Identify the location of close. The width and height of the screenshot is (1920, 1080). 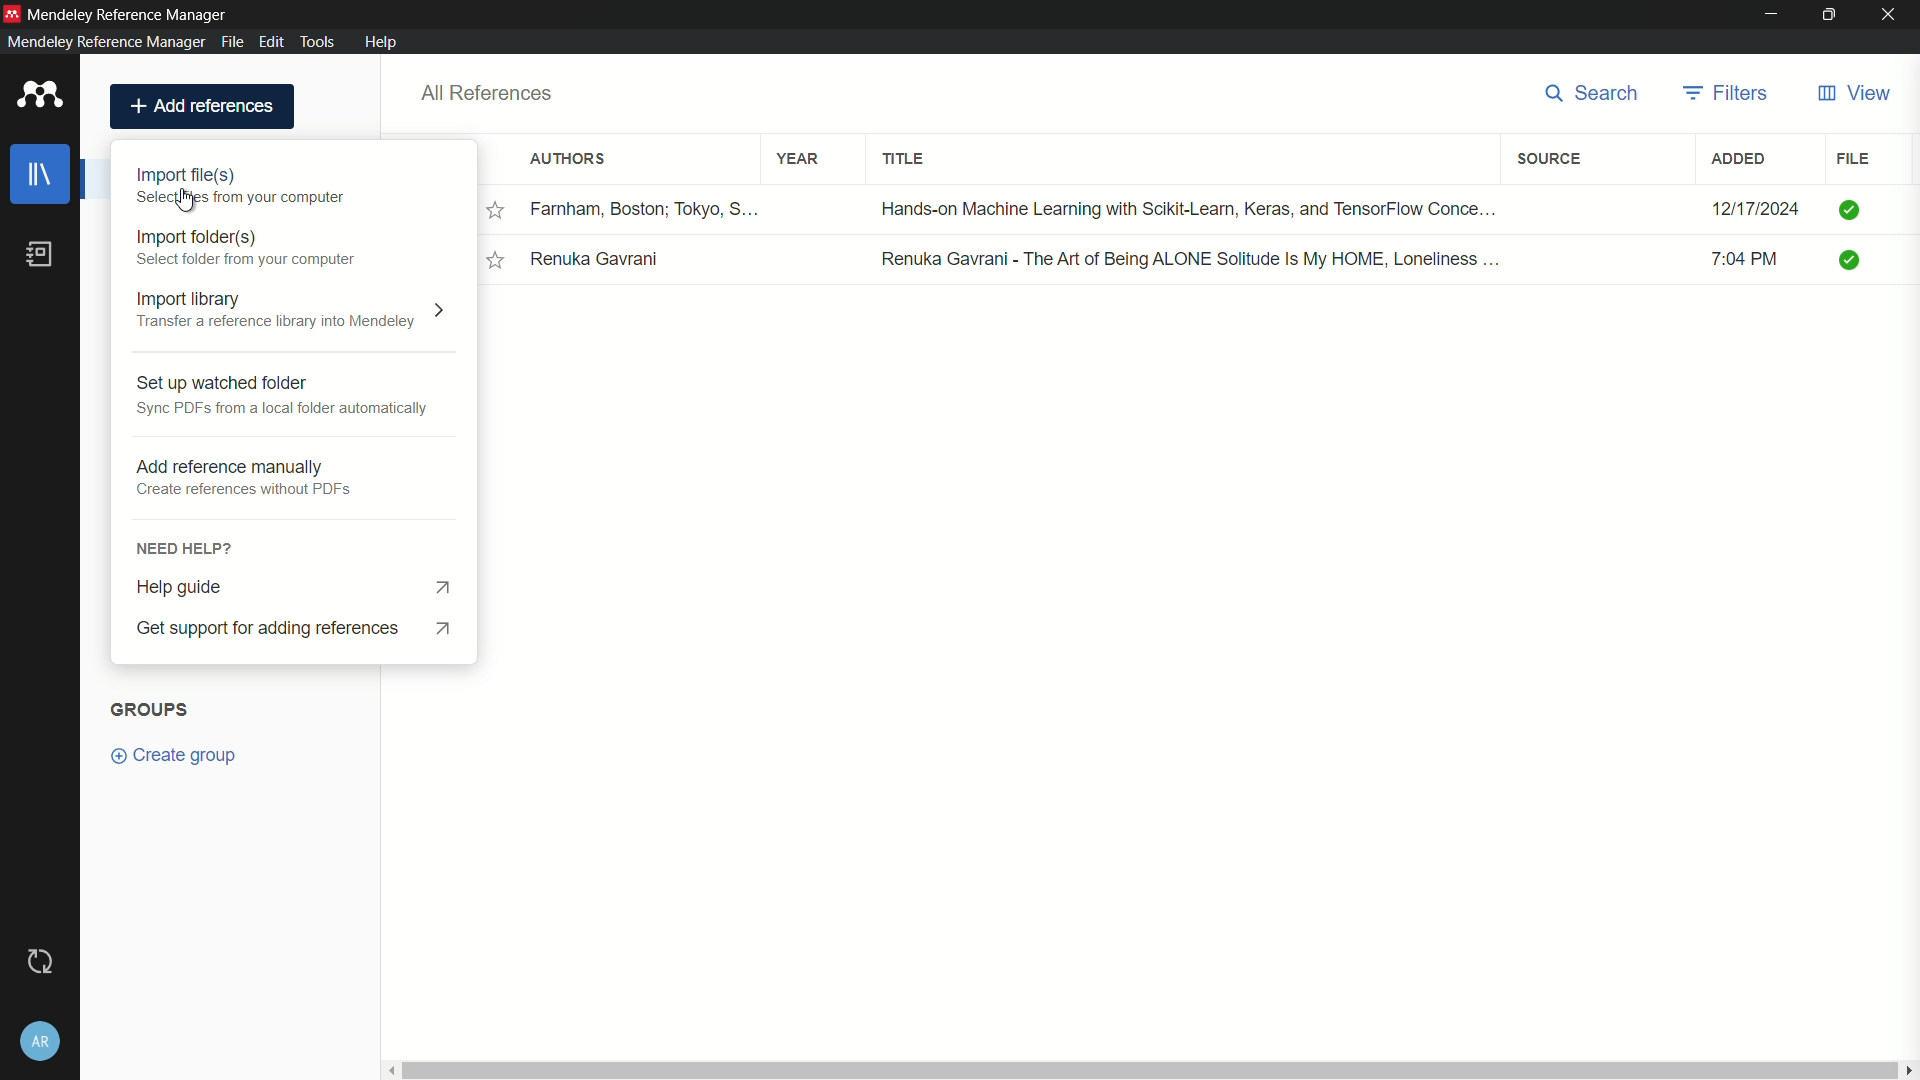
(1894, 15).